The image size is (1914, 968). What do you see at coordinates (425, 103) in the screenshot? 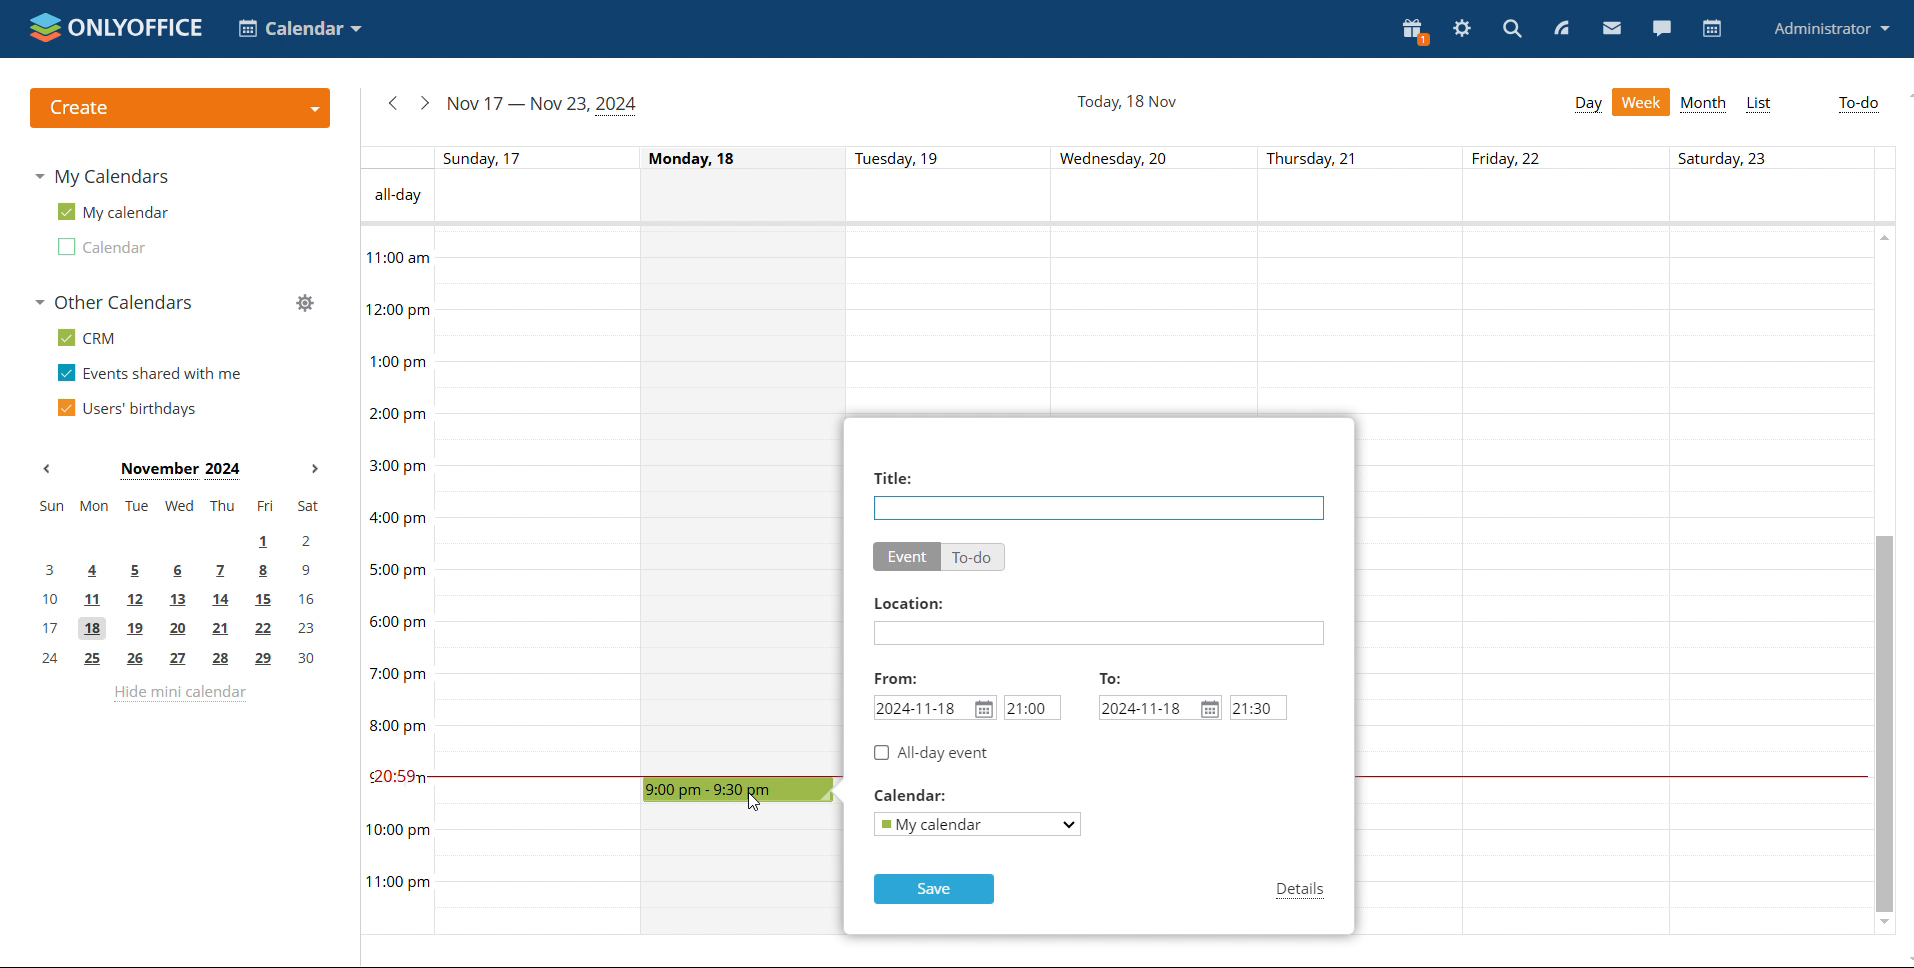
I see `next week` at bounding box center [425, 103].